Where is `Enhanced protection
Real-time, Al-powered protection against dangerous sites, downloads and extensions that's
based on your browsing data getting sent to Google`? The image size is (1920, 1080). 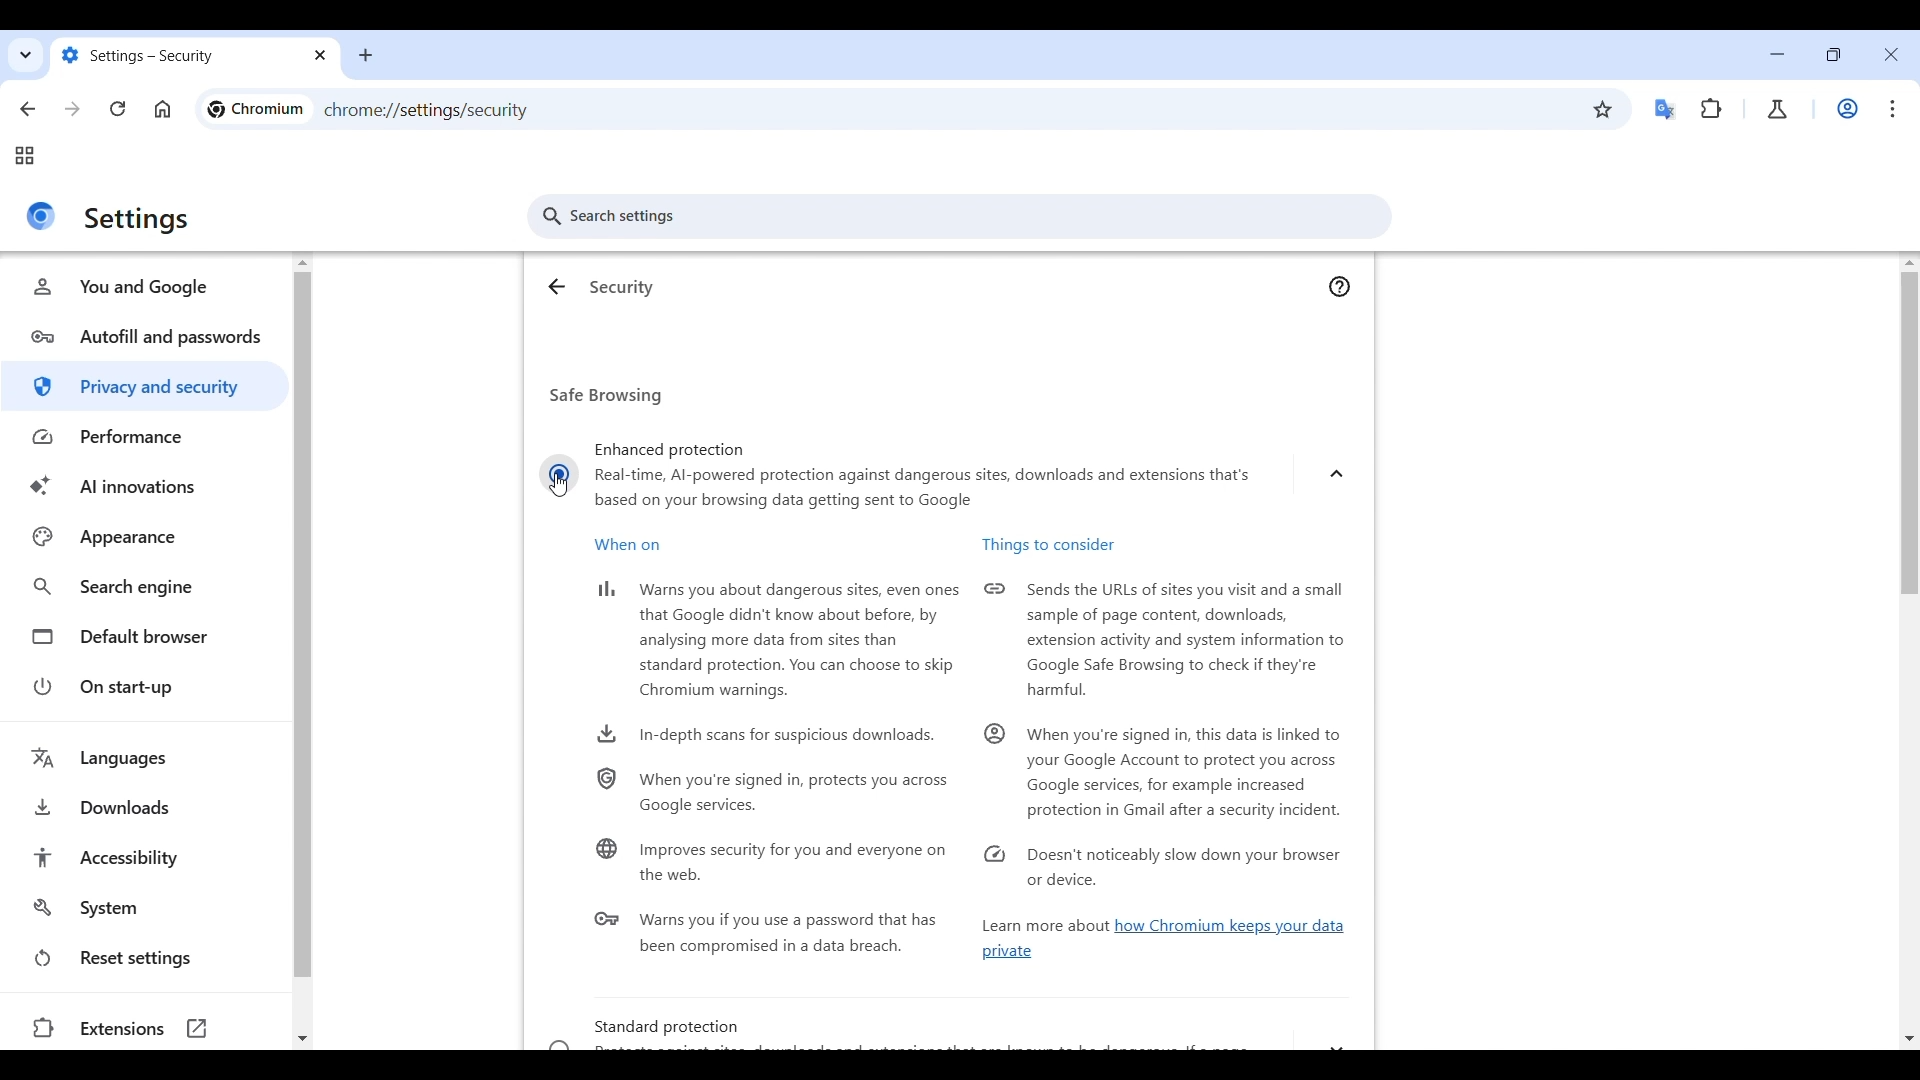 Enhanced protection
Real-time, Al-powered protection against dangerous sites, downloads and extensions that's
based on your browsing data getting sent to Google is located at coordinates (932, 468).